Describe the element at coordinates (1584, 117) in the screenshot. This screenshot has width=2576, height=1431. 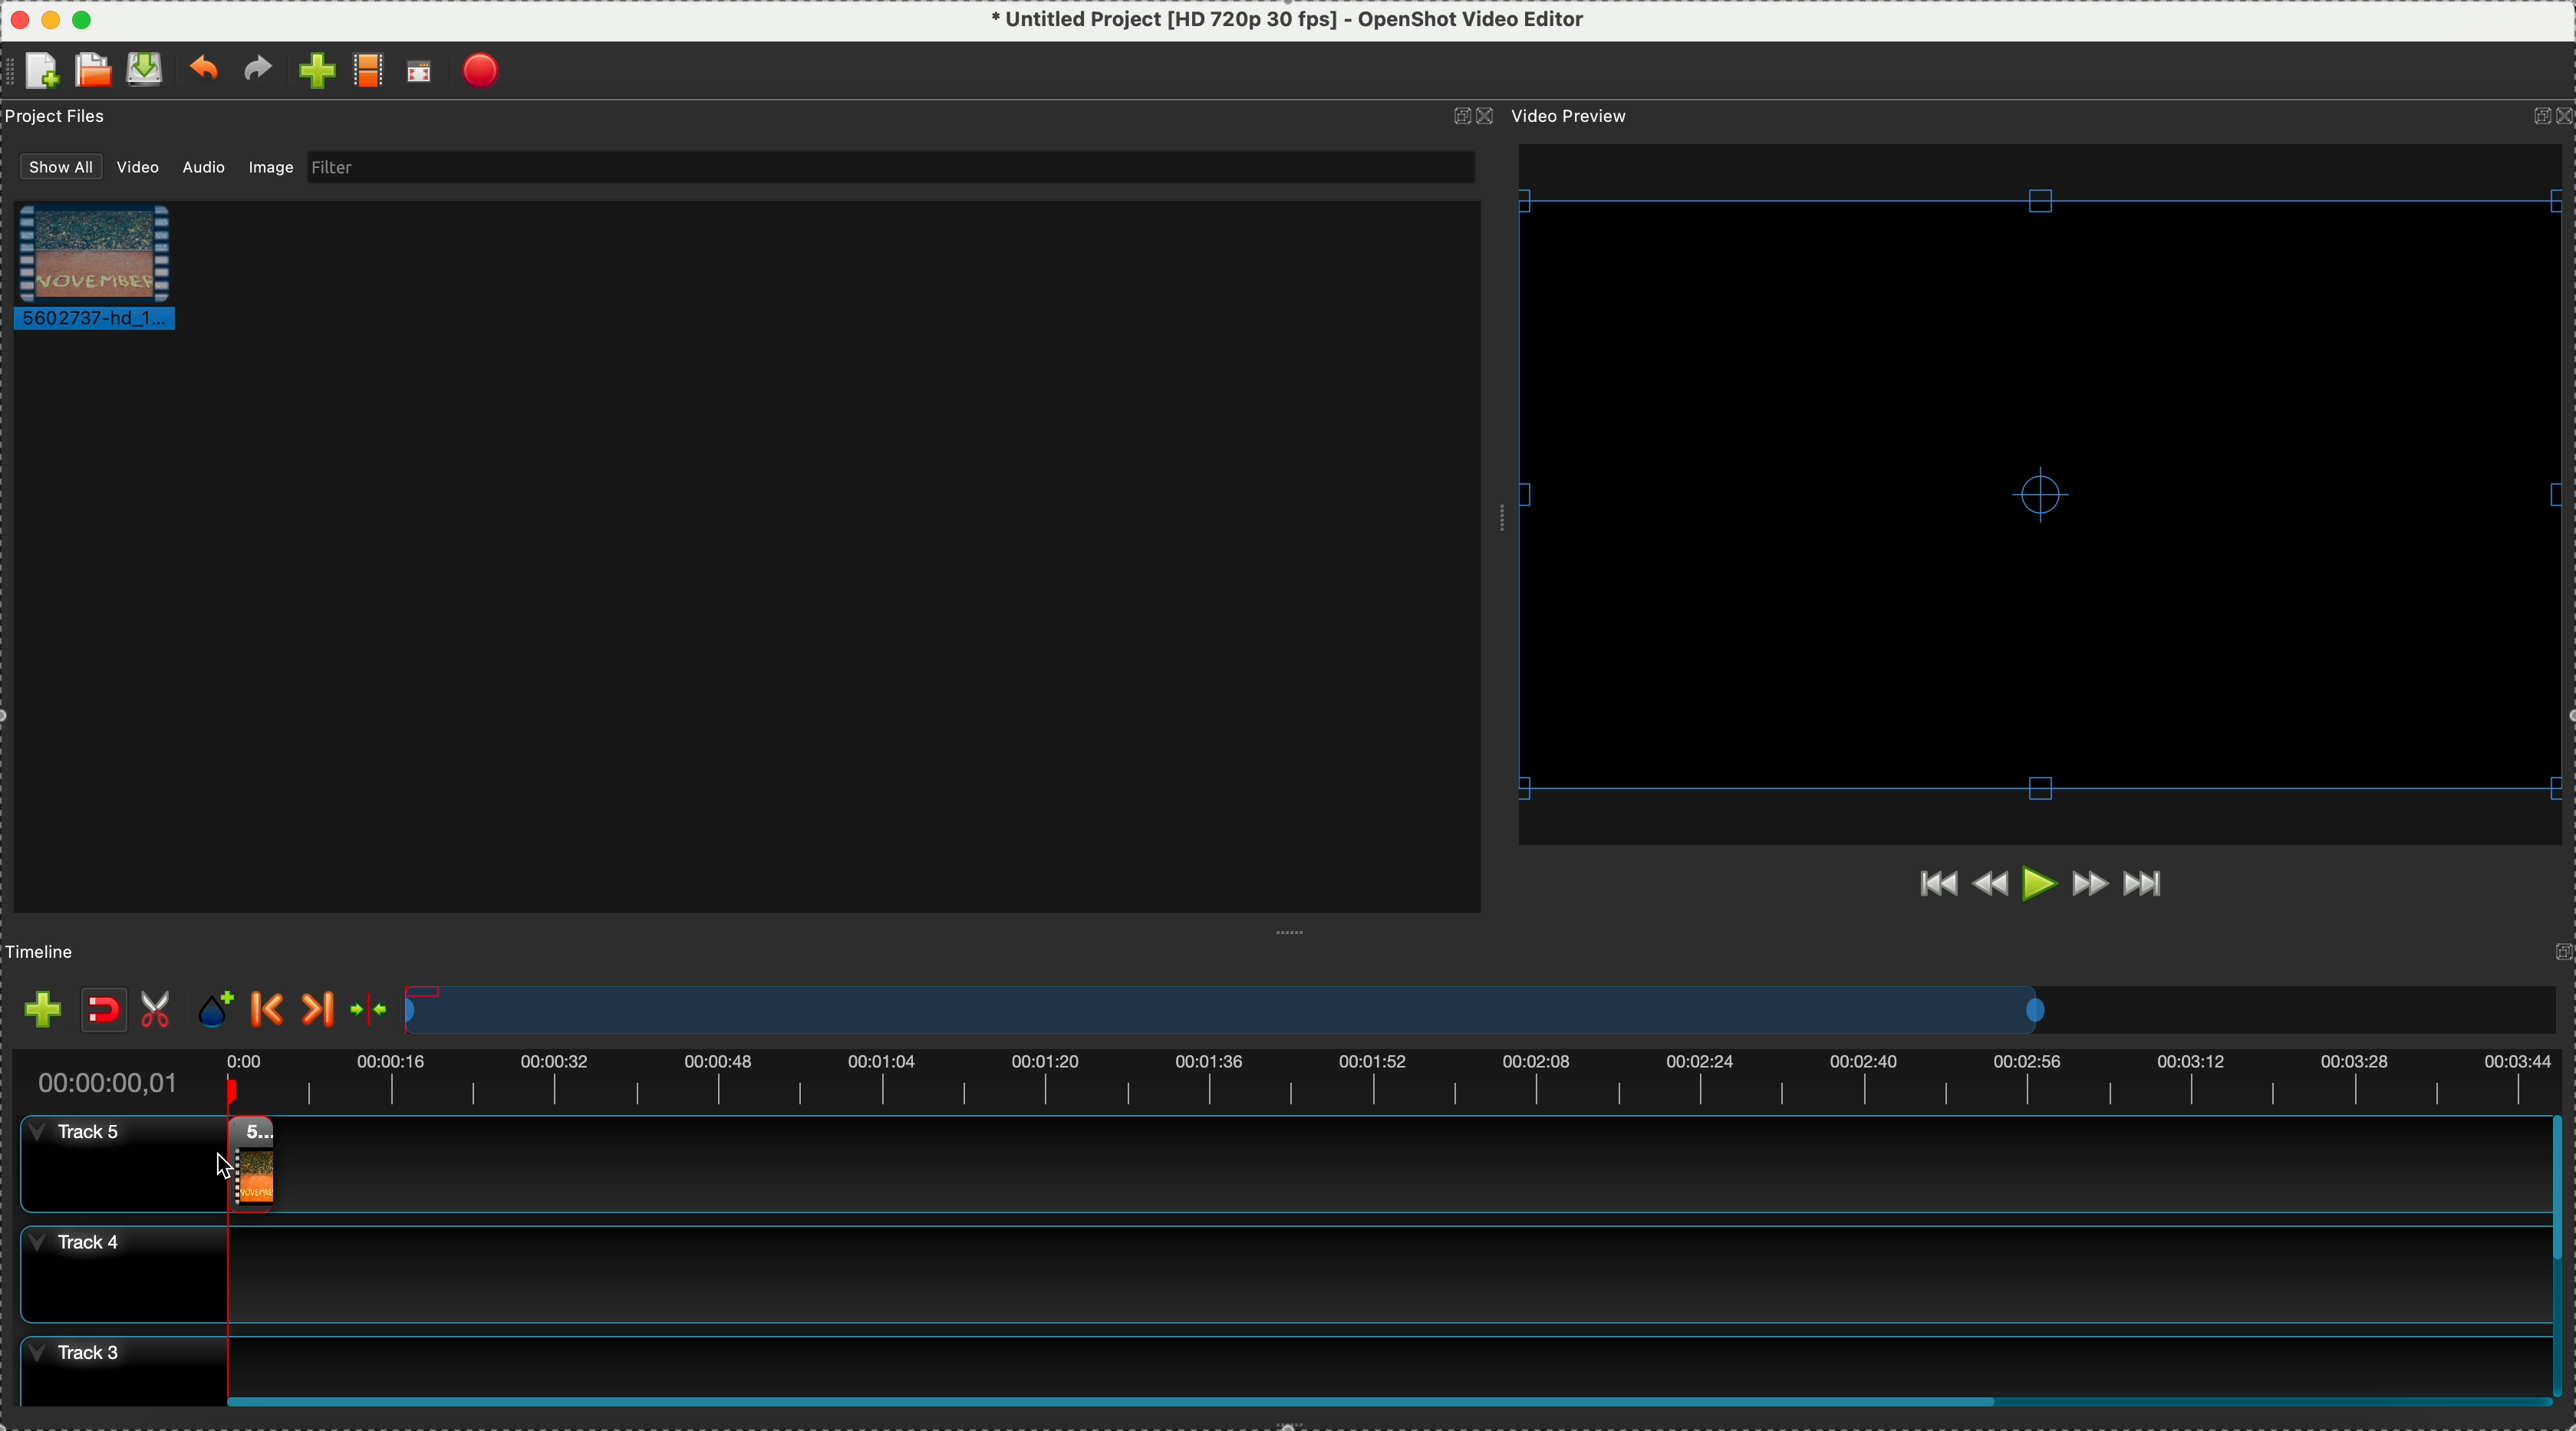
I see `video preview` at that location.